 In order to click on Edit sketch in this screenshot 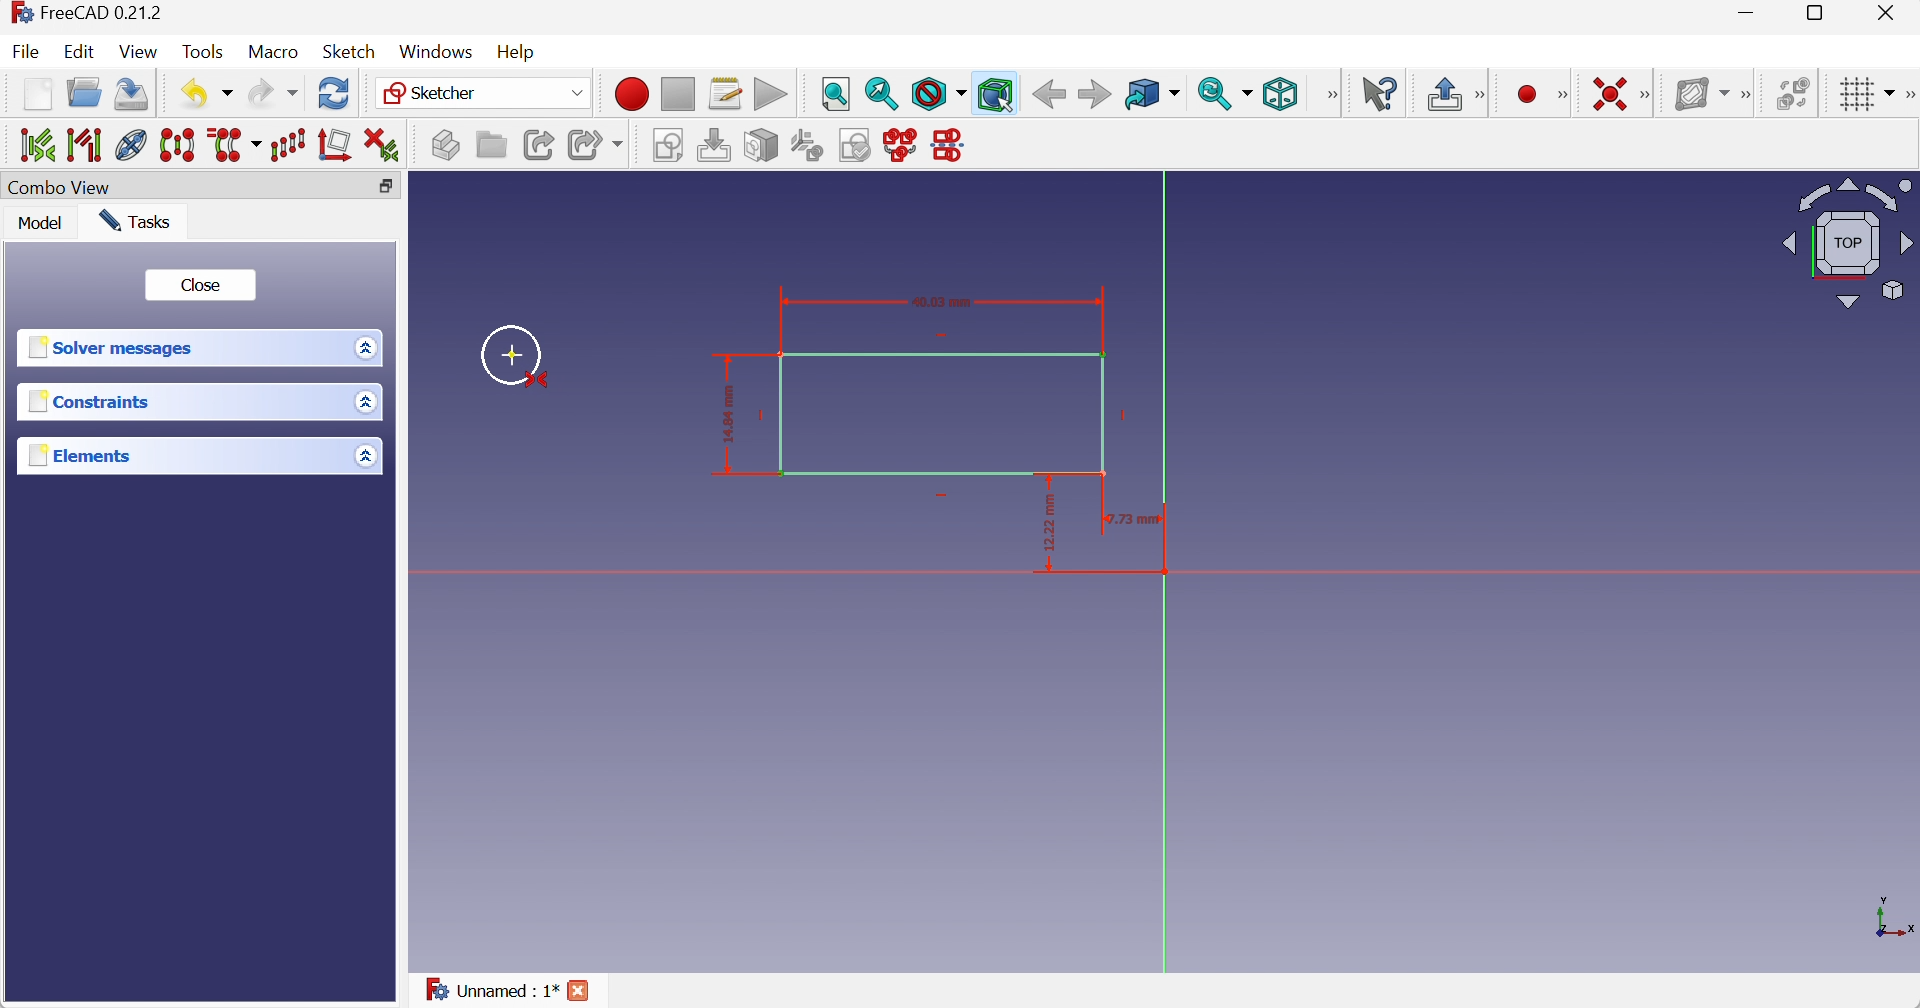, I will do `click(717, 146)`.